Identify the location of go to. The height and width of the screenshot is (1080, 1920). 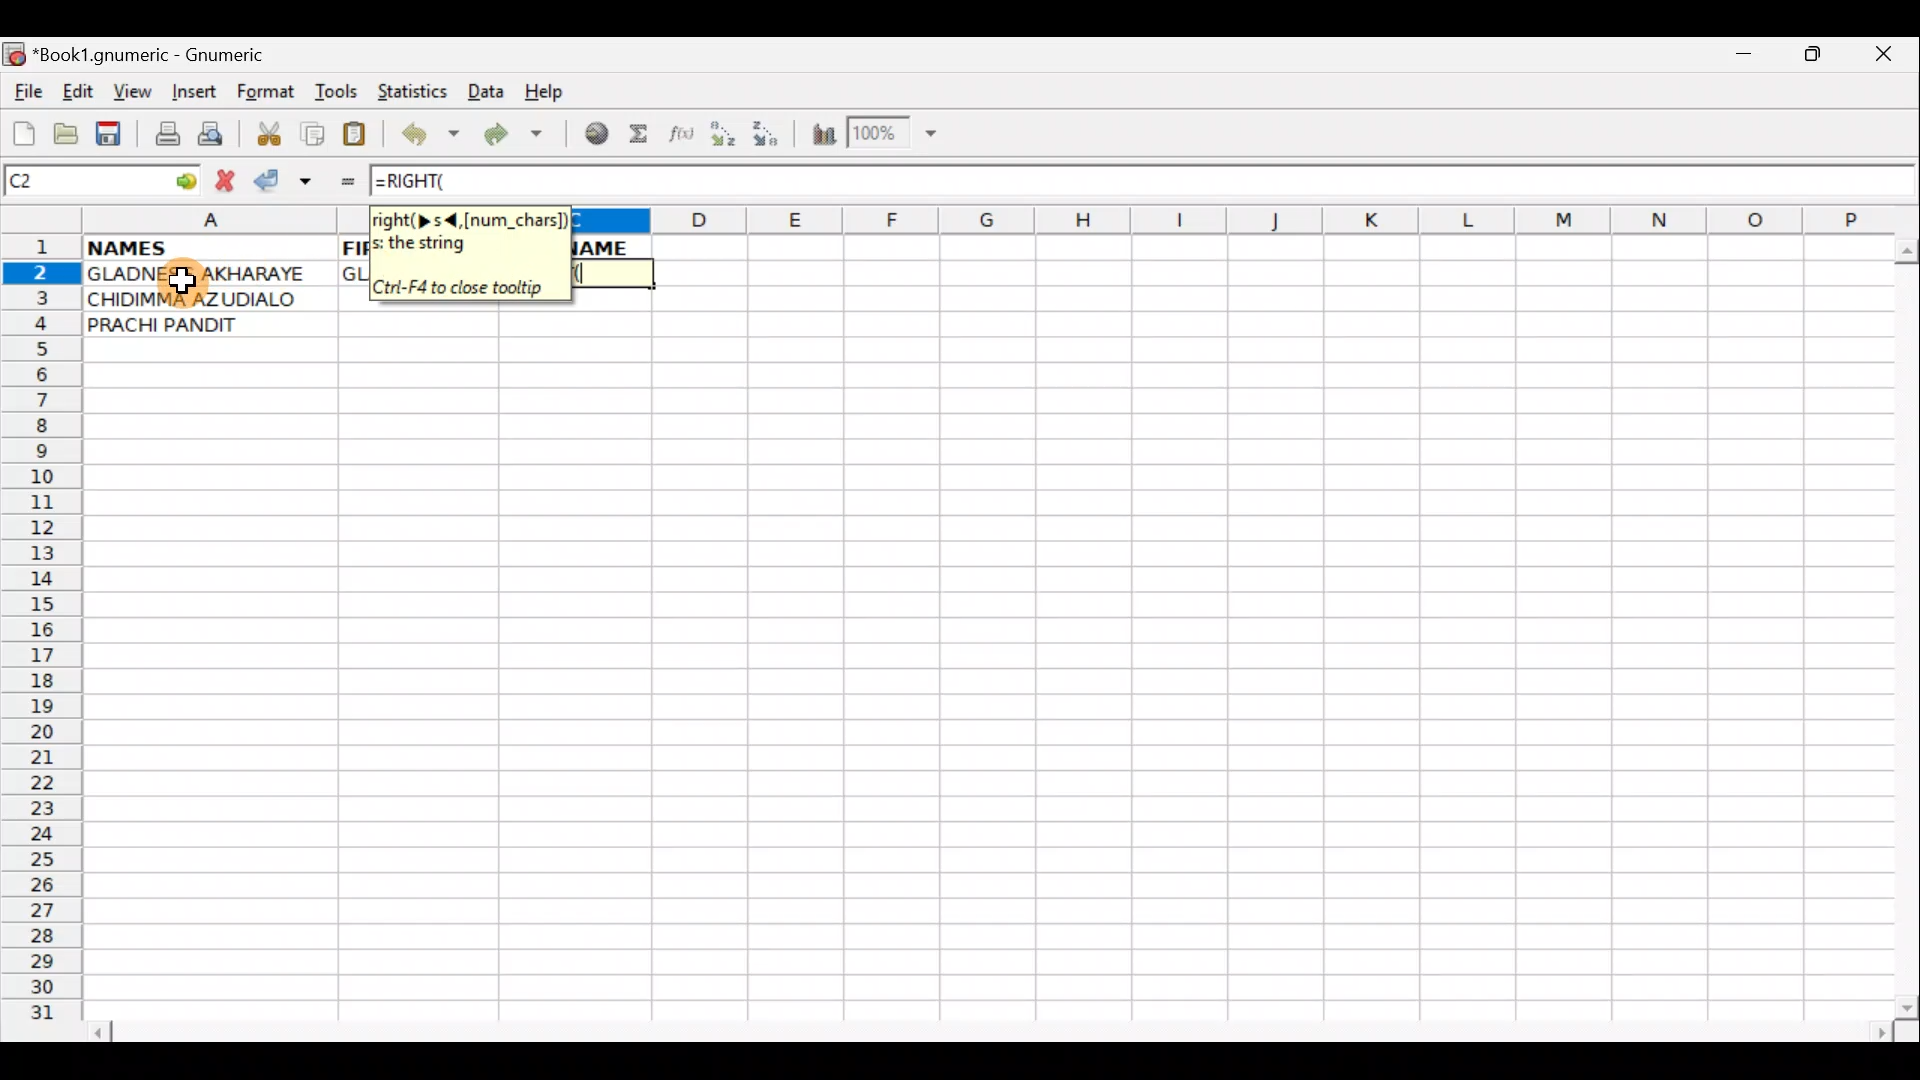
(184, 178).